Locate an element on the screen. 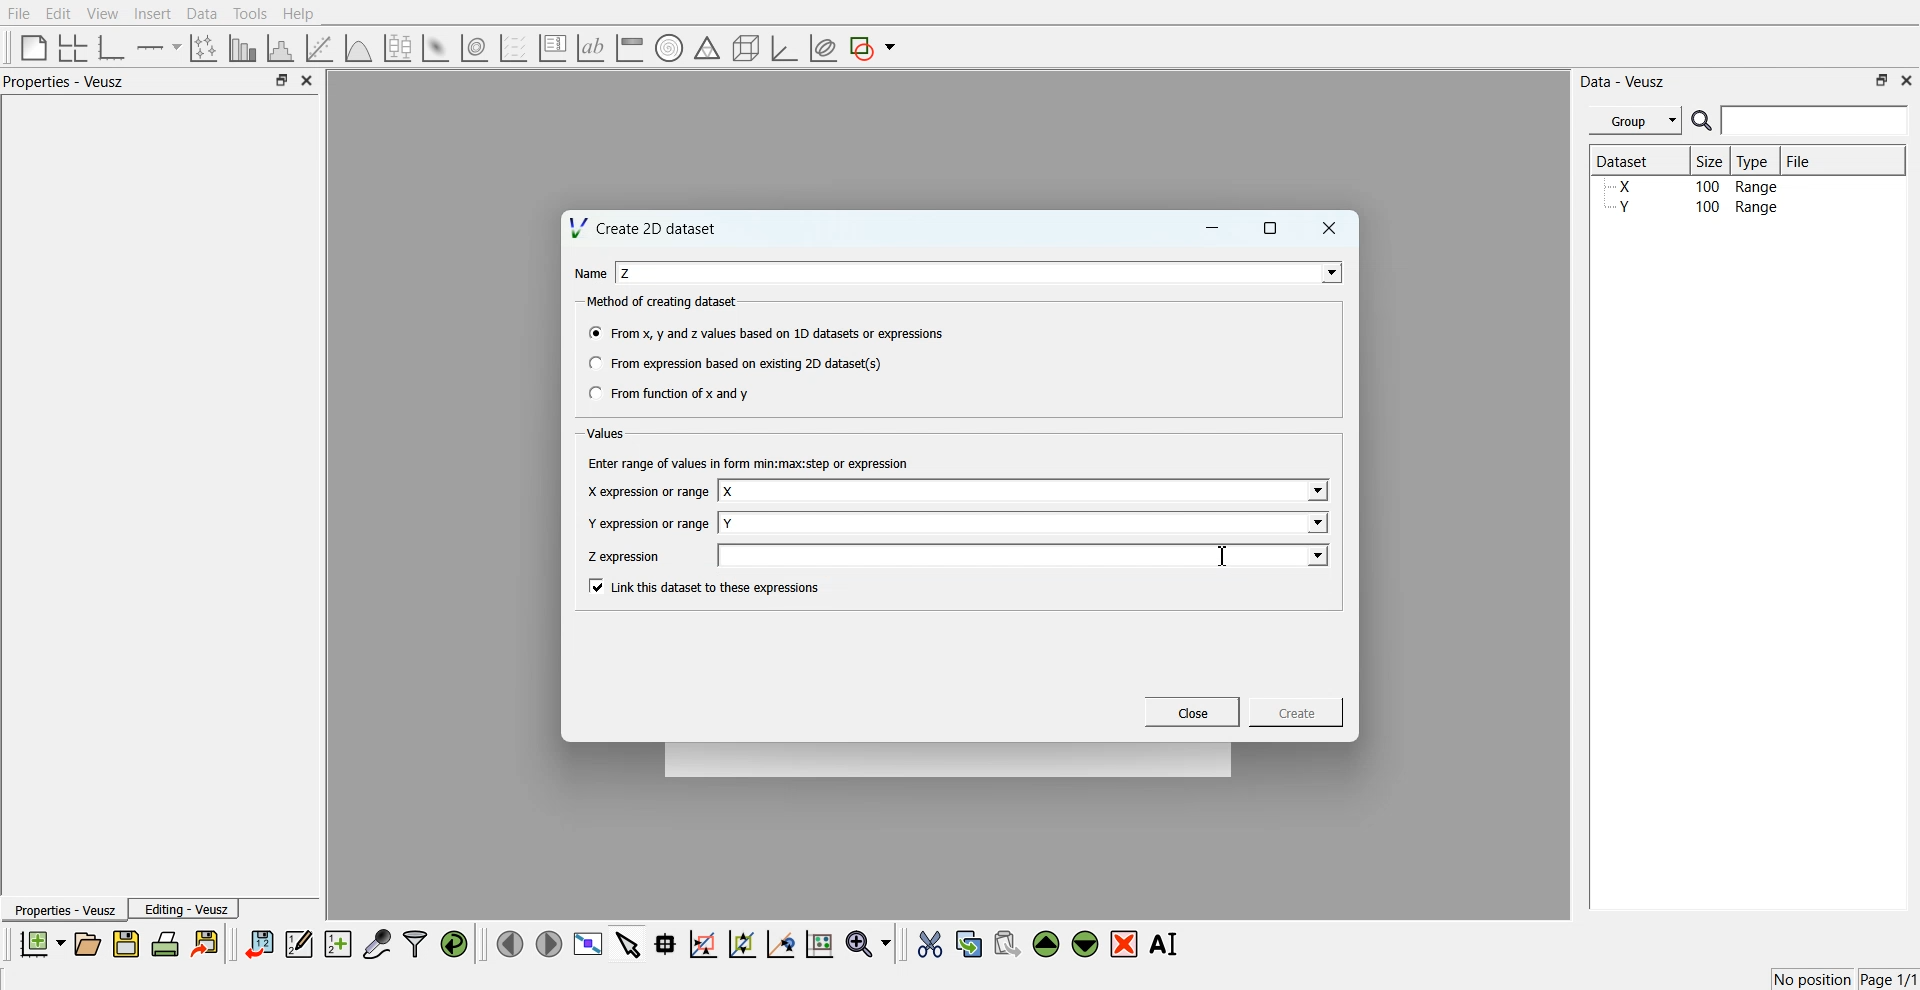 The width and height of the screenshot is (1920, 990). Y 100 Range is located at coordinates (1693, 207).